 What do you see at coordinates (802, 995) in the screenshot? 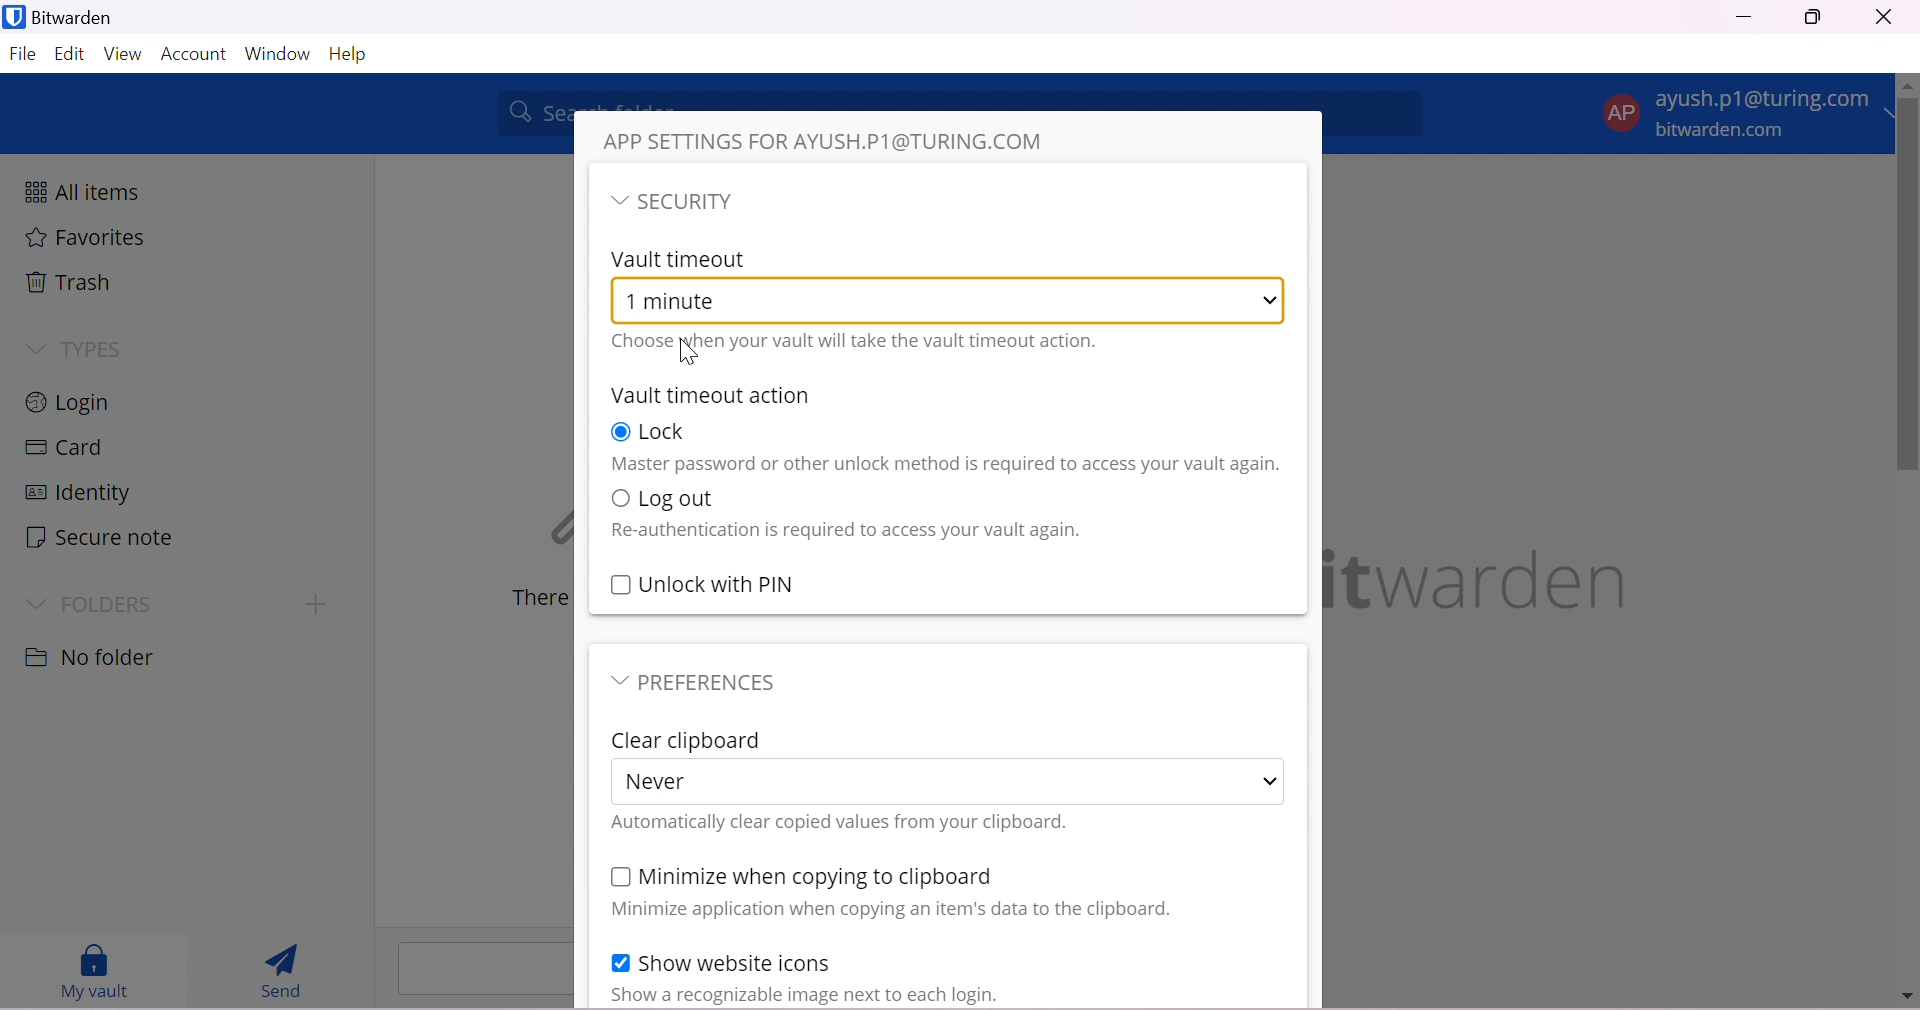
I see `Show a recognizable image nextto each login.` at bounding box center [802, 995].